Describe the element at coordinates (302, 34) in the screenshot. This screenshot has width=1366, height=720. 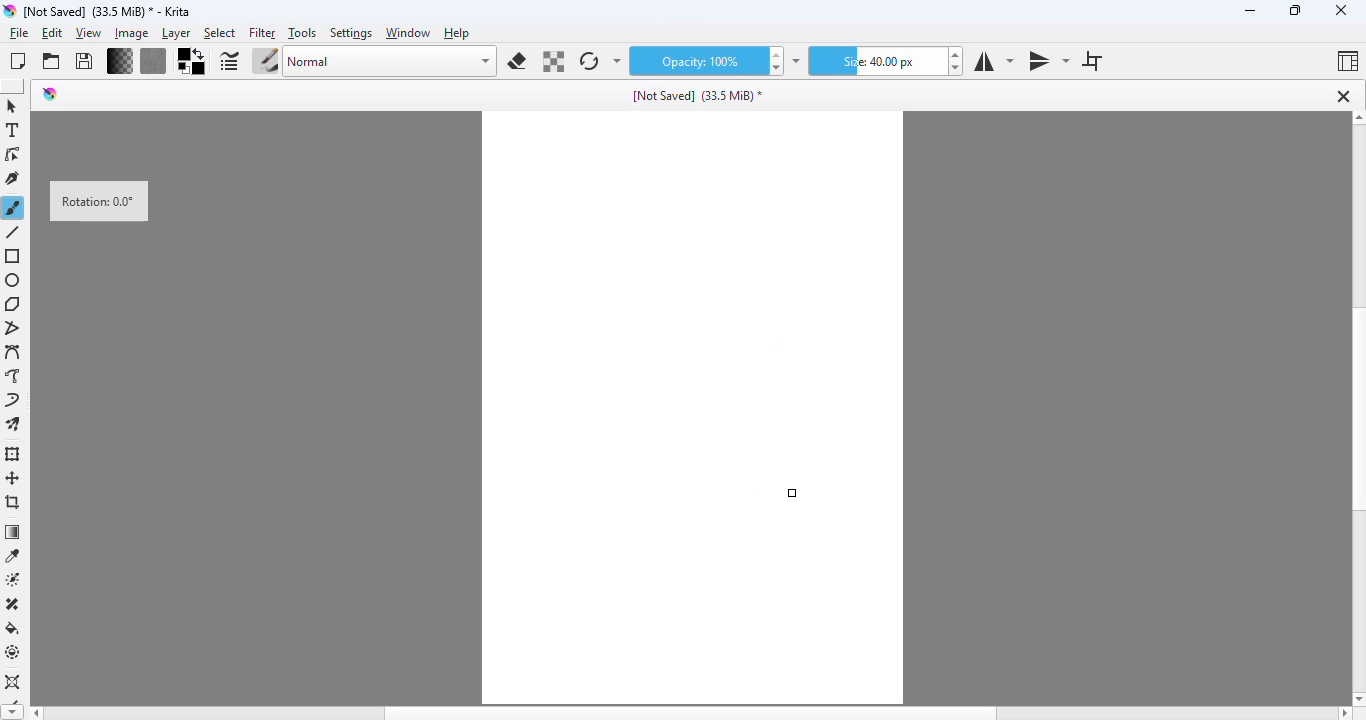
I see `tools` at that location.